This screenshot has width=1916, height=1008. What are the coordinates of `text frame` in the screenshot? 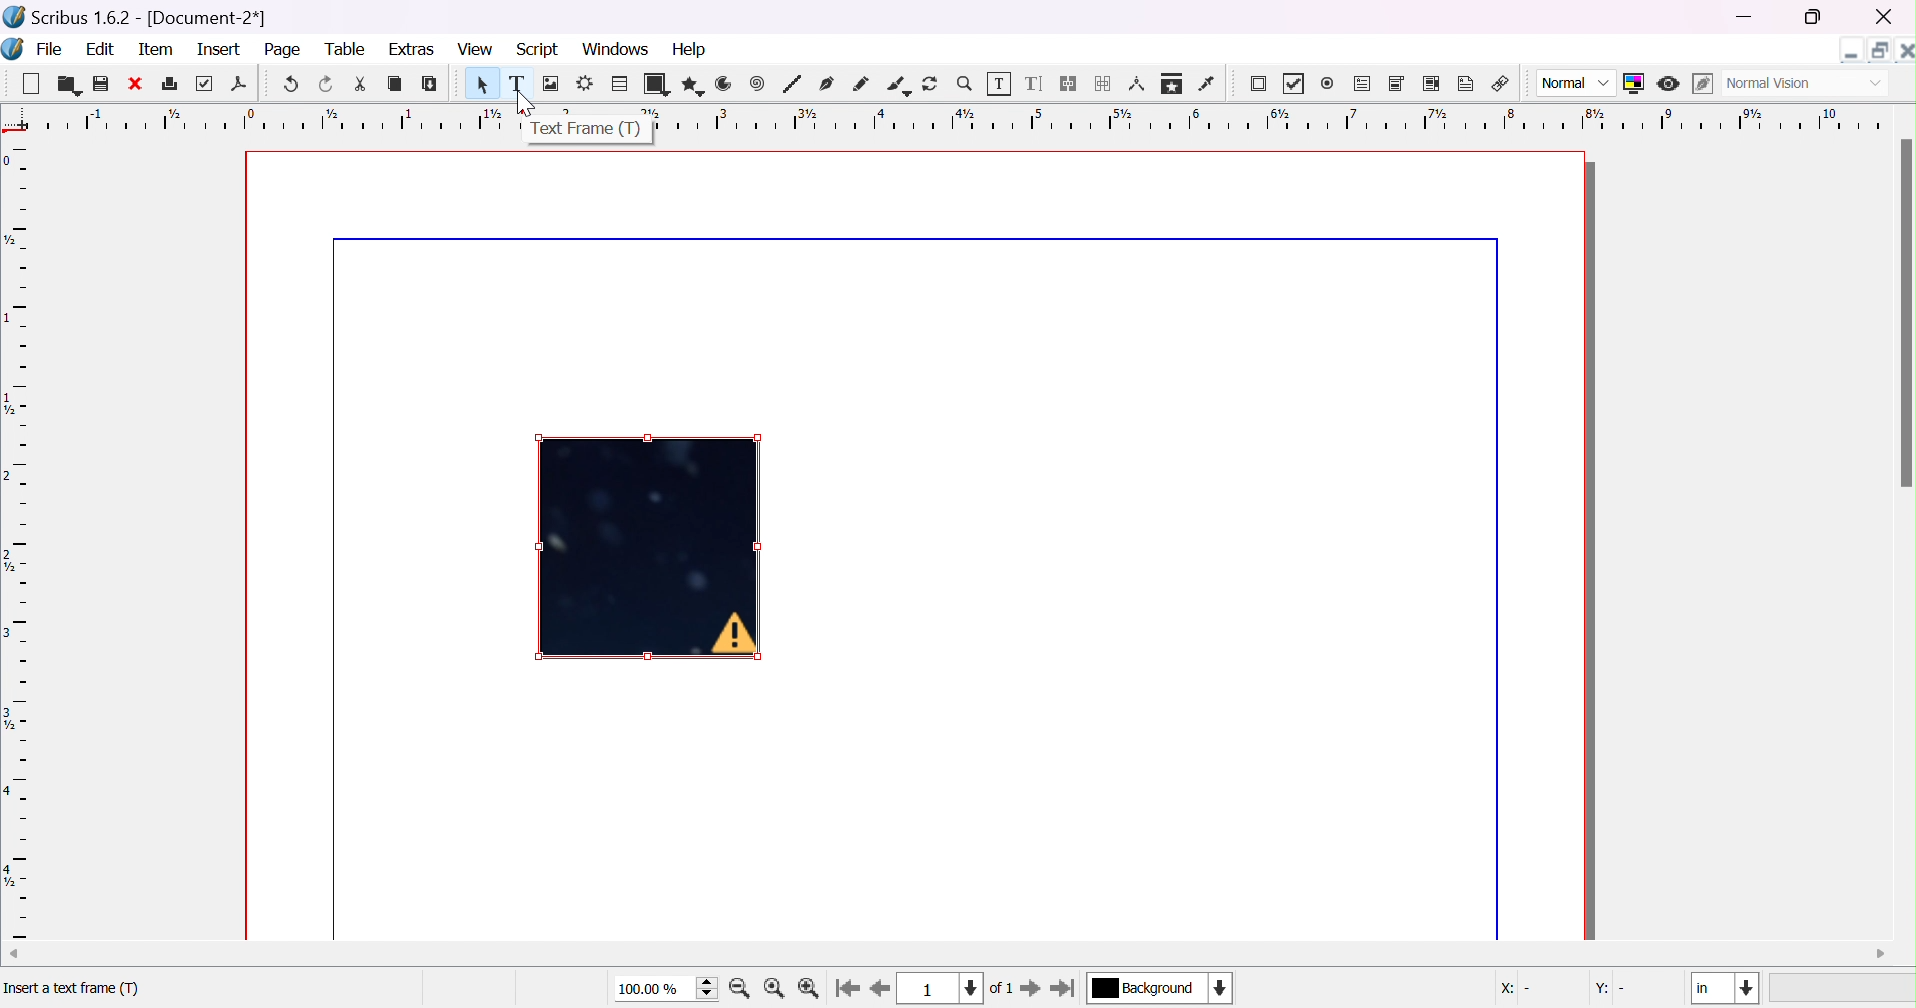 It's located at (516, 84).